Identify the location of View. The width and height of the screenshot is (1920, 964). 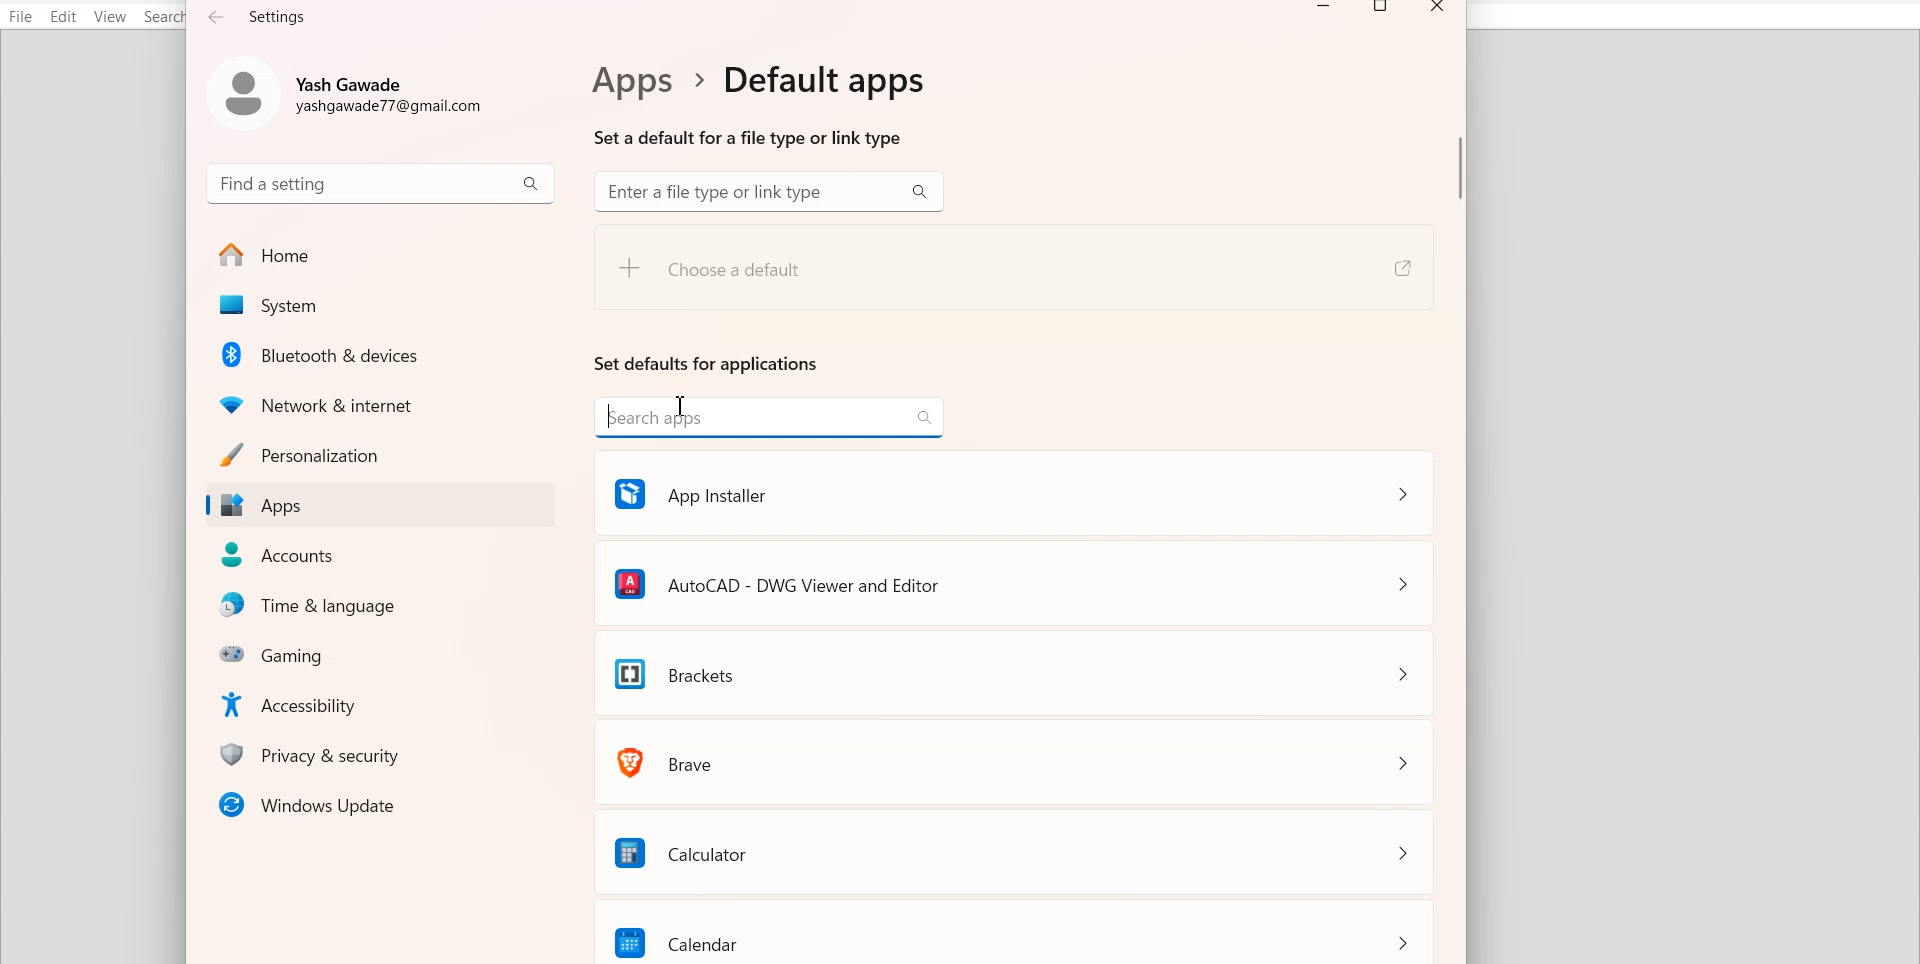
(109, 17).